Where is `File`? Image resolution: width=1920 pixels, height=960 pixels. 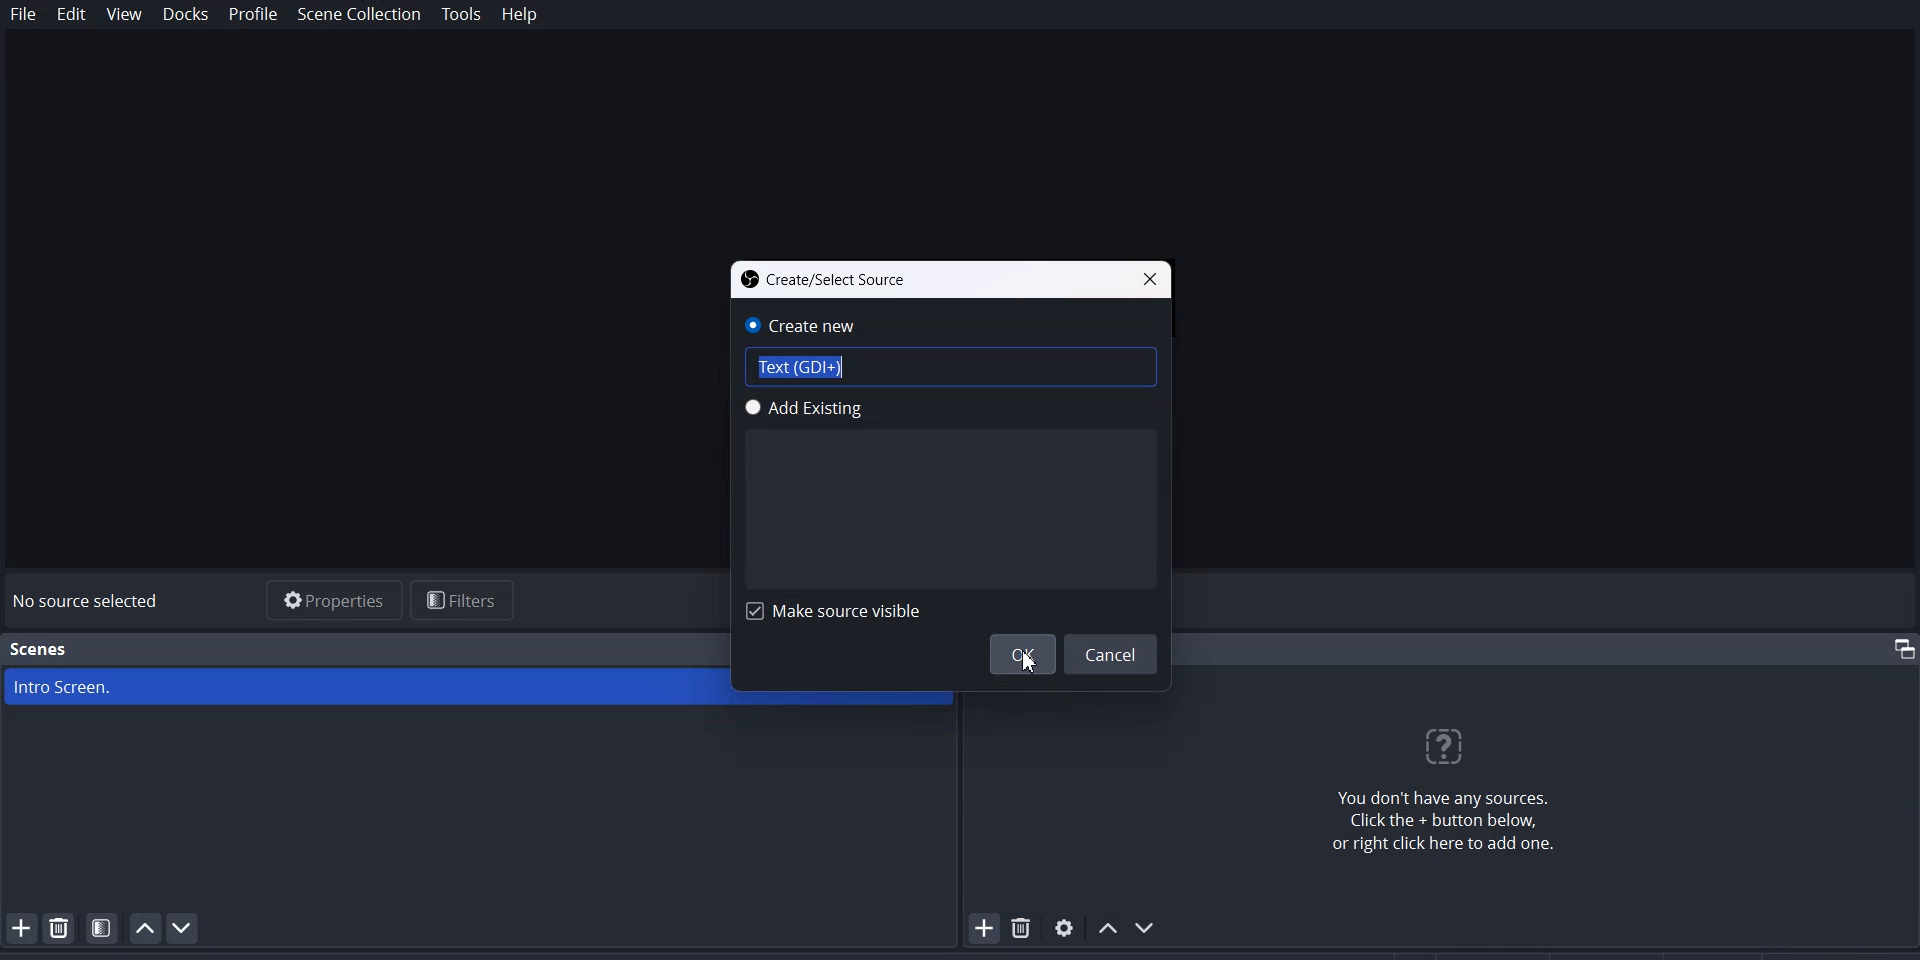
File is located at coordinates (24, 15).